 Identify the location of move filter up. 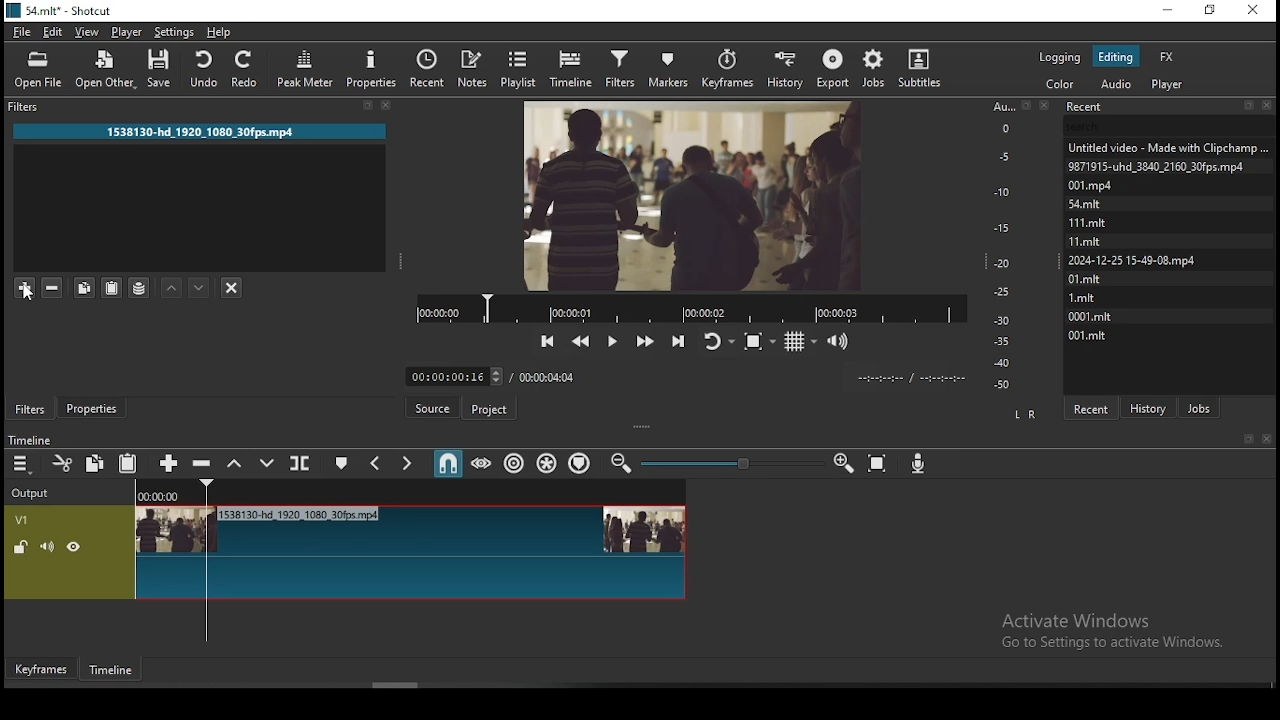
(171, 289).